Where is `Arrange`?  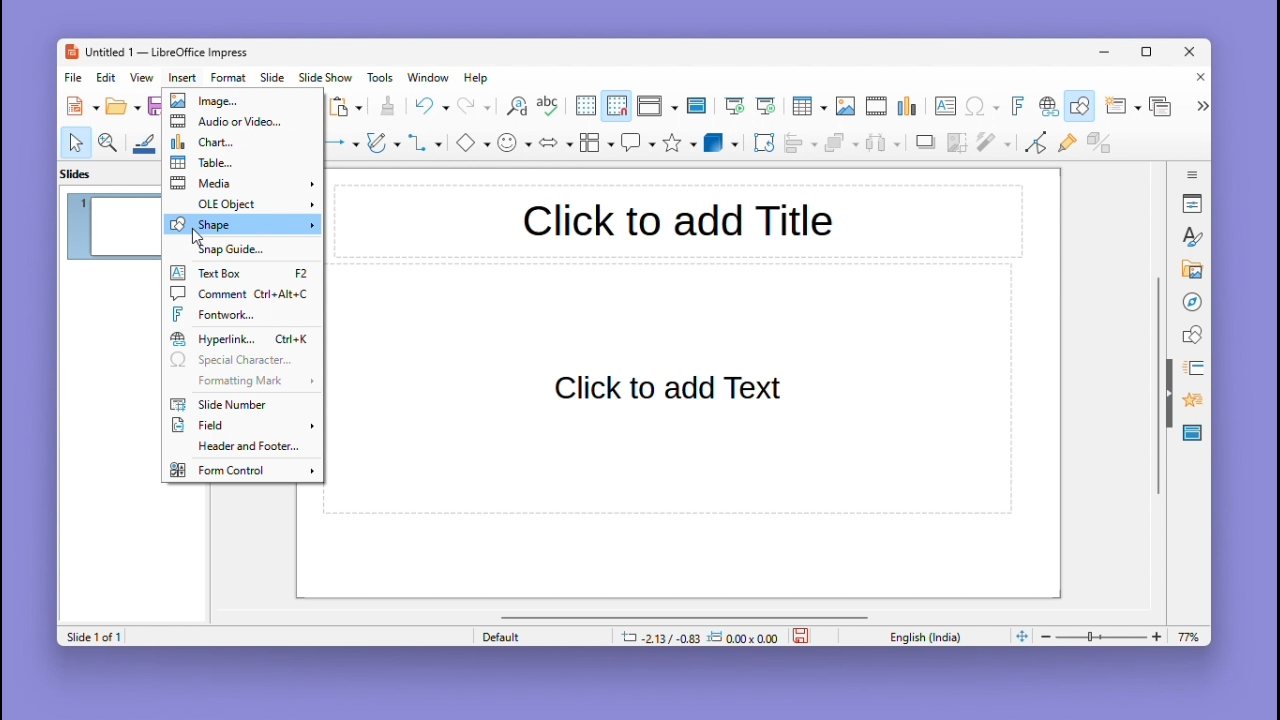 Arrange is located at coordinates (839, 145).